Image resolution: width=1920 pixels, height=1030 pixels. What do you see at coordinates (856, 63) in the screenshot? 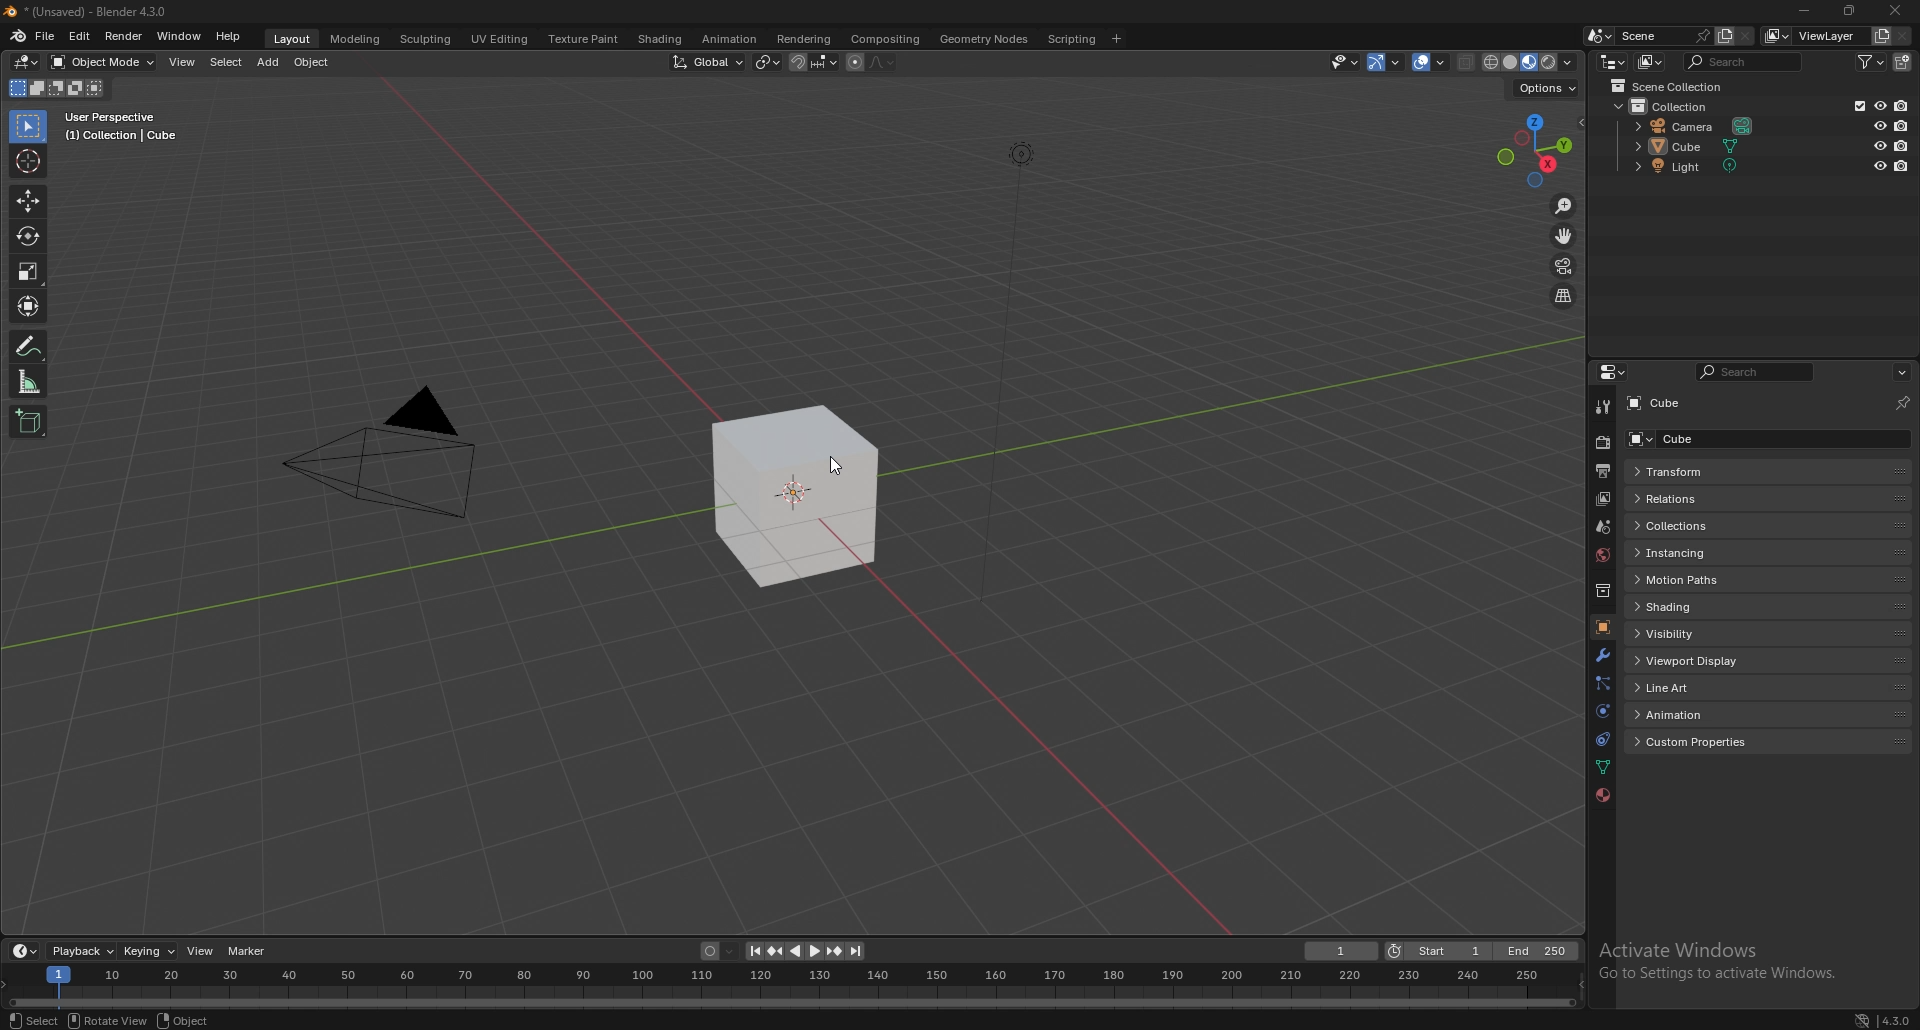
I see `proportional editing object` at bounding box center [856, 63].